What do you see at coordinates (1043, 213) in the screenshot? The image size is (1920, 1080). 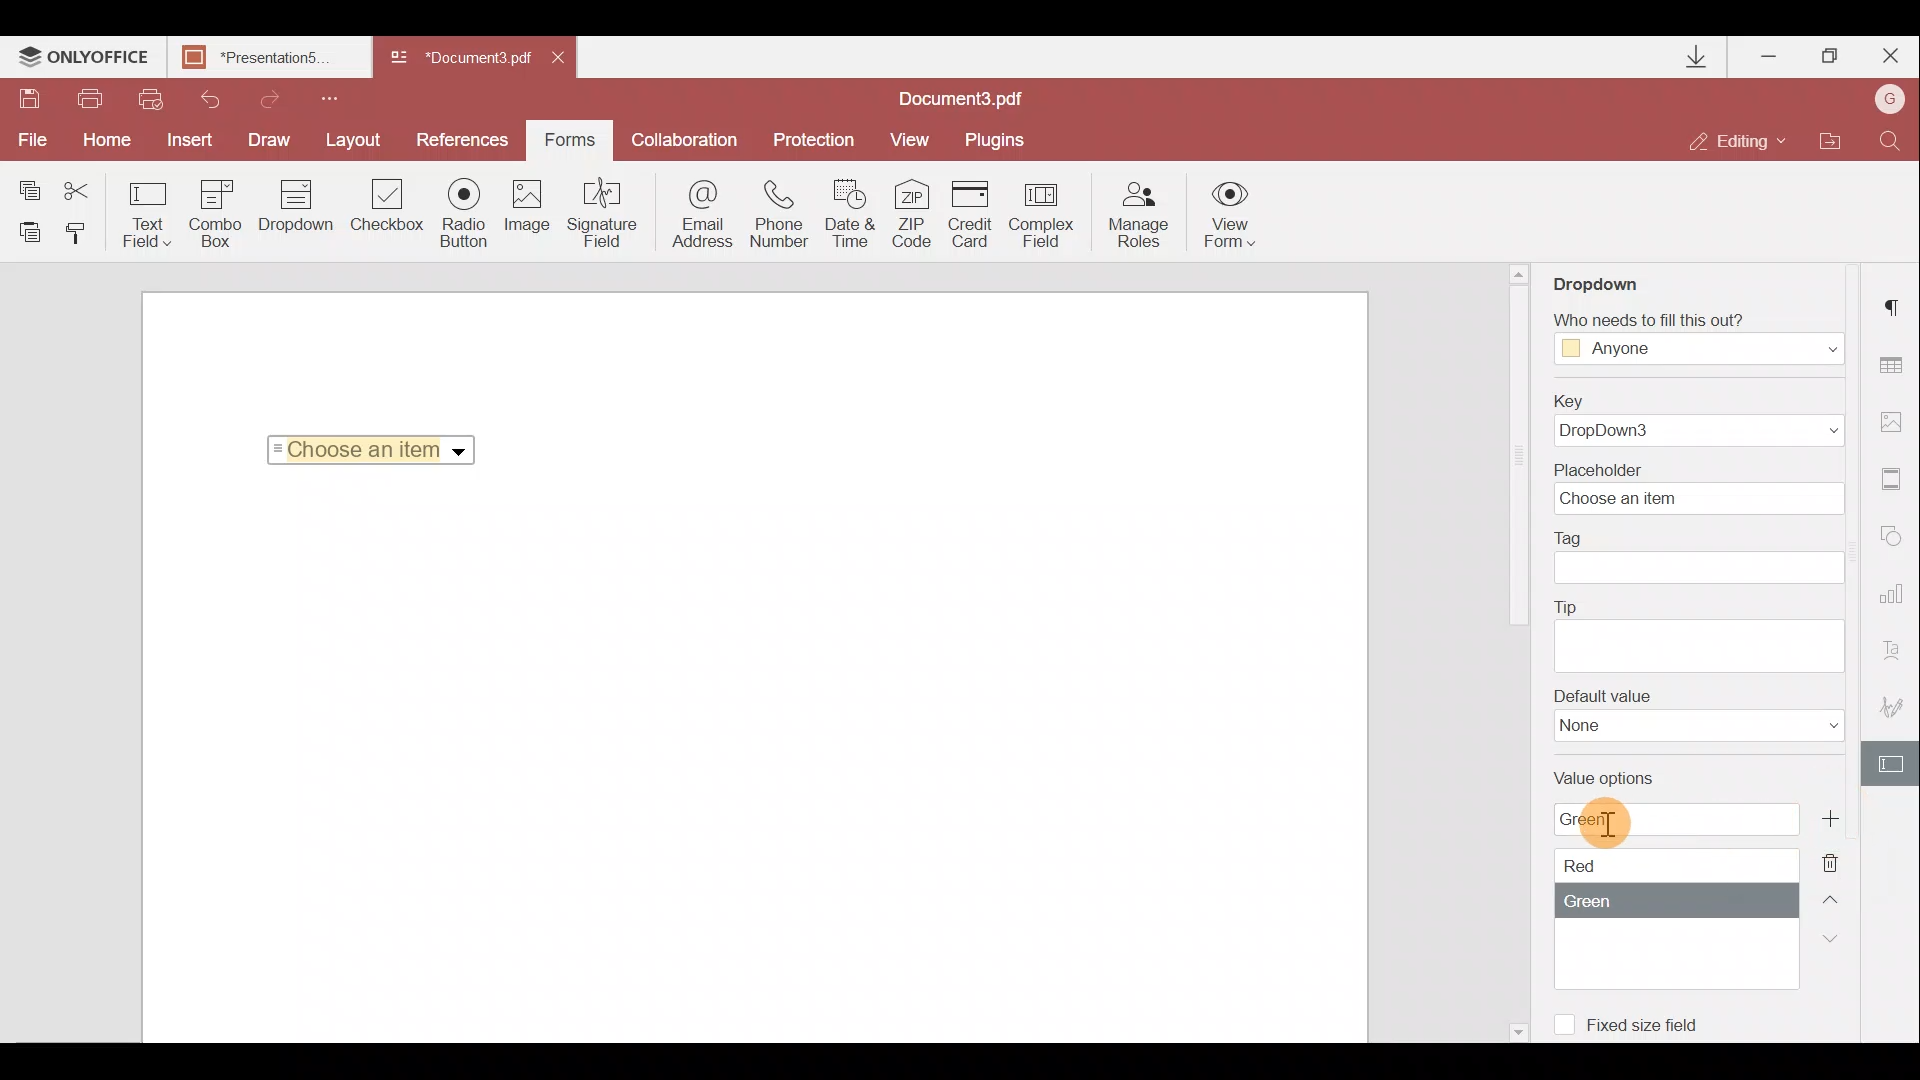 I see `Complex field` at bounding box center [1043, 213].